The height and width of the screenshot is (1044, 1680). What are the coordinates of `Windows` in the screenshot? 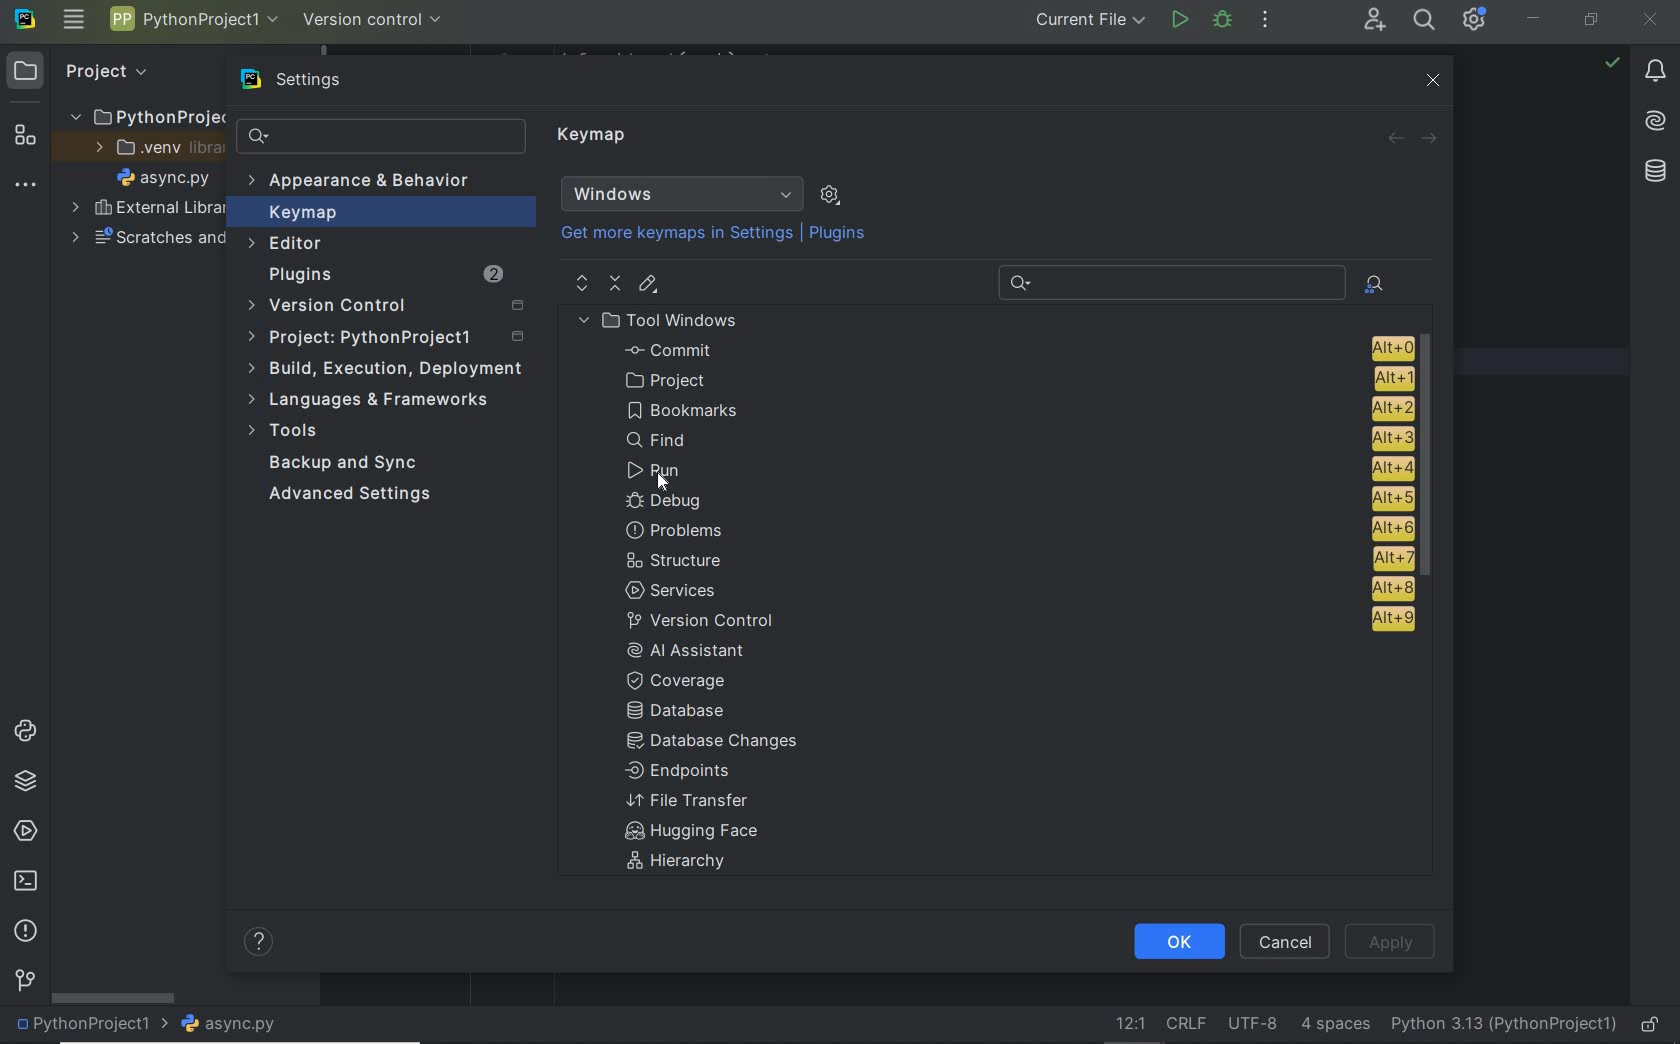 It's located at (682, 194).